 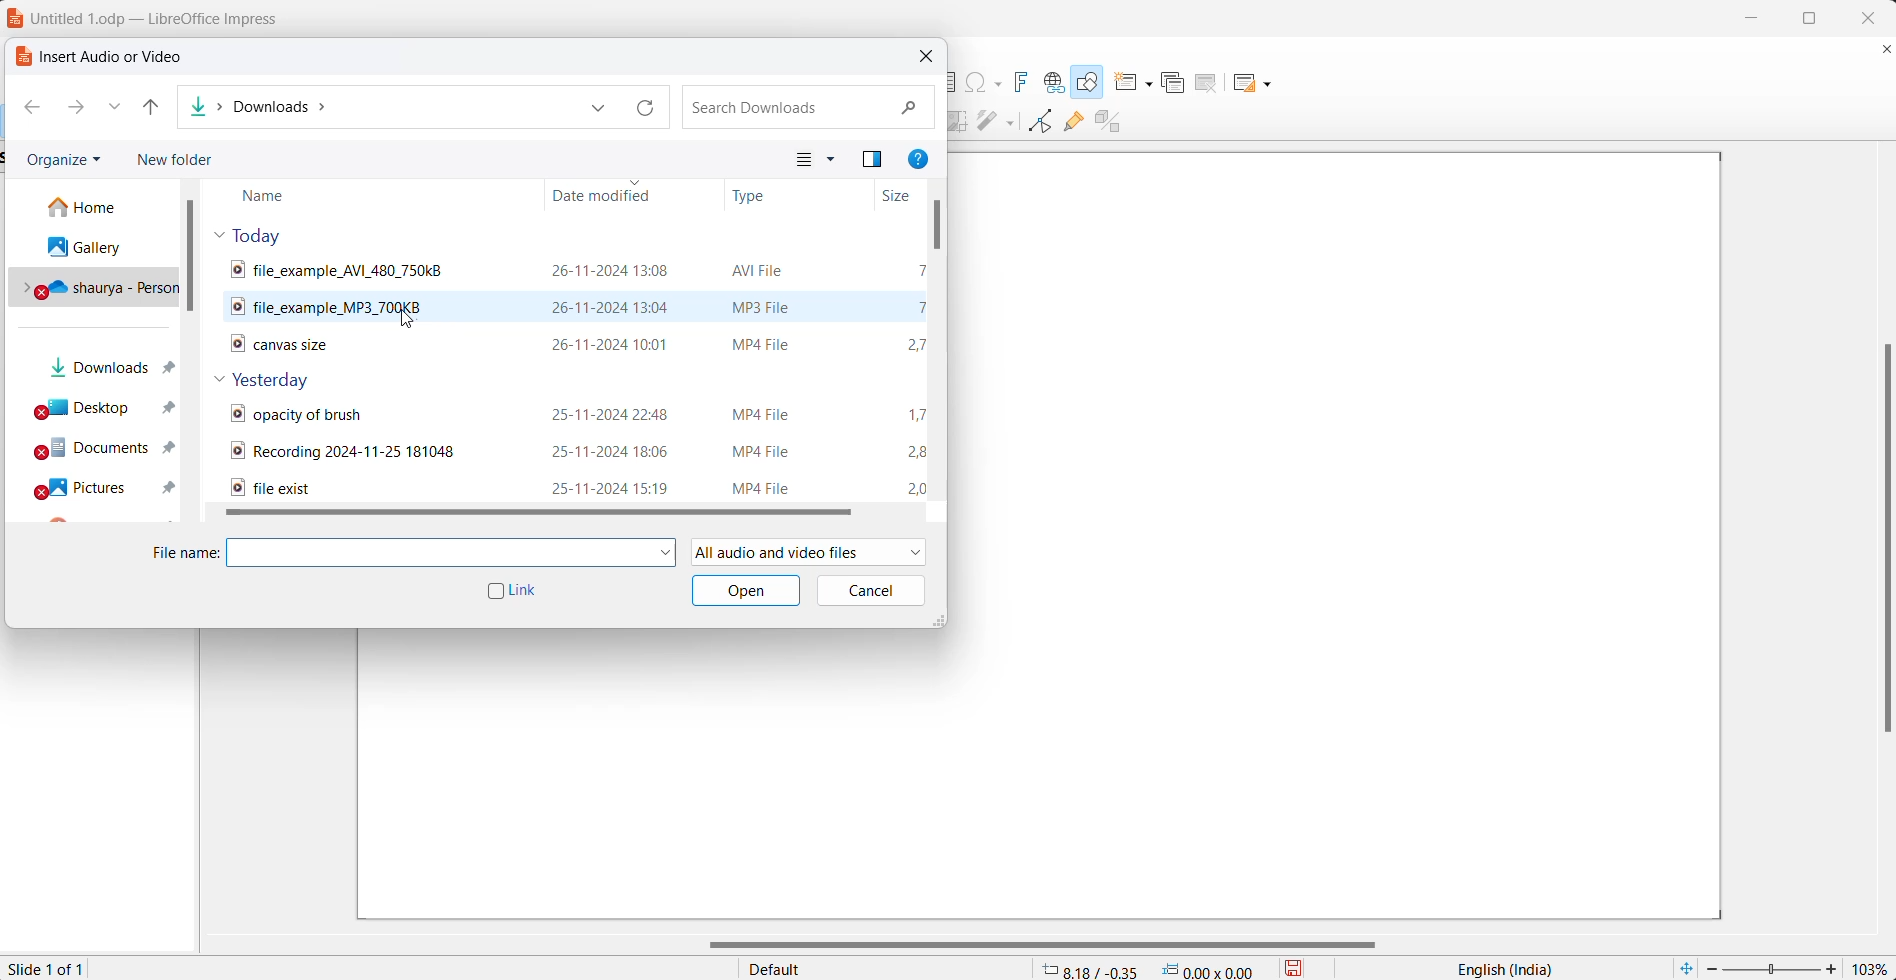 I want to click on vertical scroll bar, so click(x=200, y=254).